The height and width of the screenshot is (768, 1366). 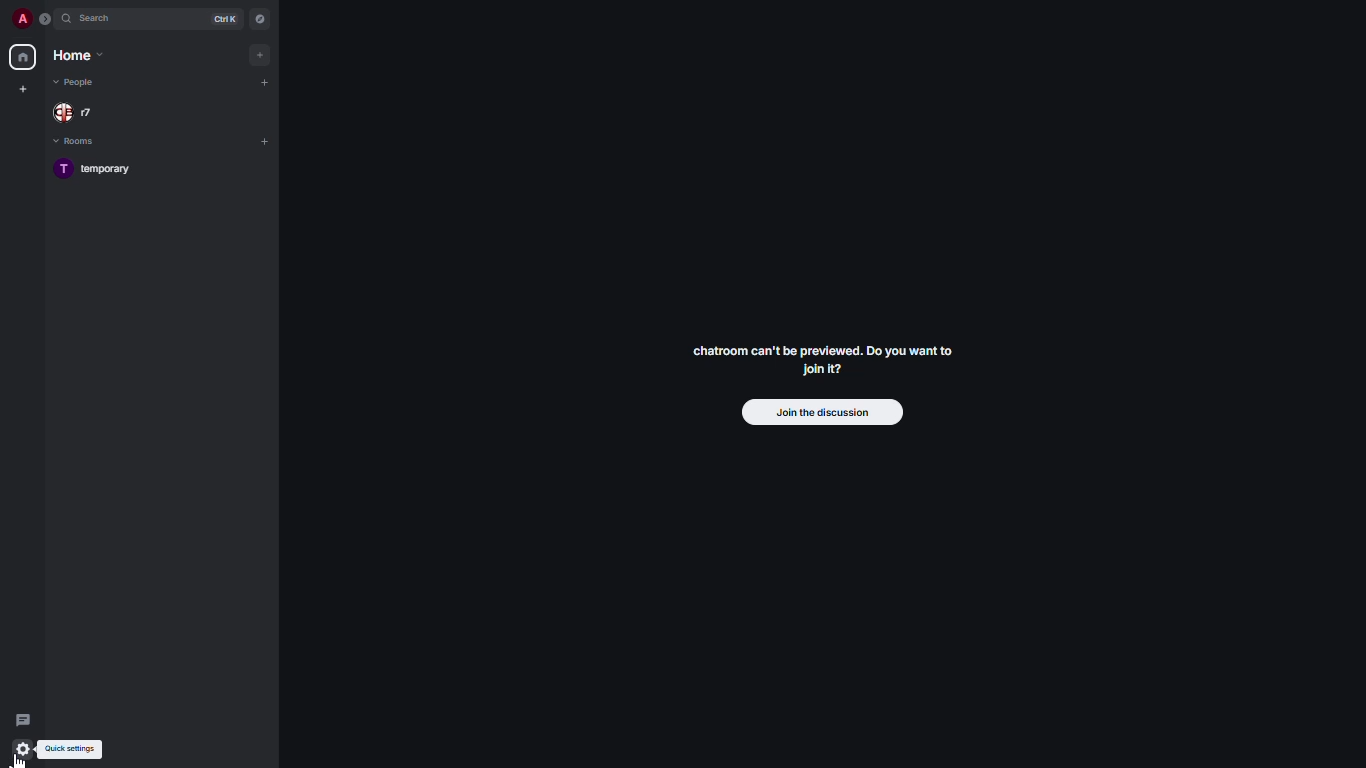 I want to click on quick settingsthreads, so click(x=23, y=748).